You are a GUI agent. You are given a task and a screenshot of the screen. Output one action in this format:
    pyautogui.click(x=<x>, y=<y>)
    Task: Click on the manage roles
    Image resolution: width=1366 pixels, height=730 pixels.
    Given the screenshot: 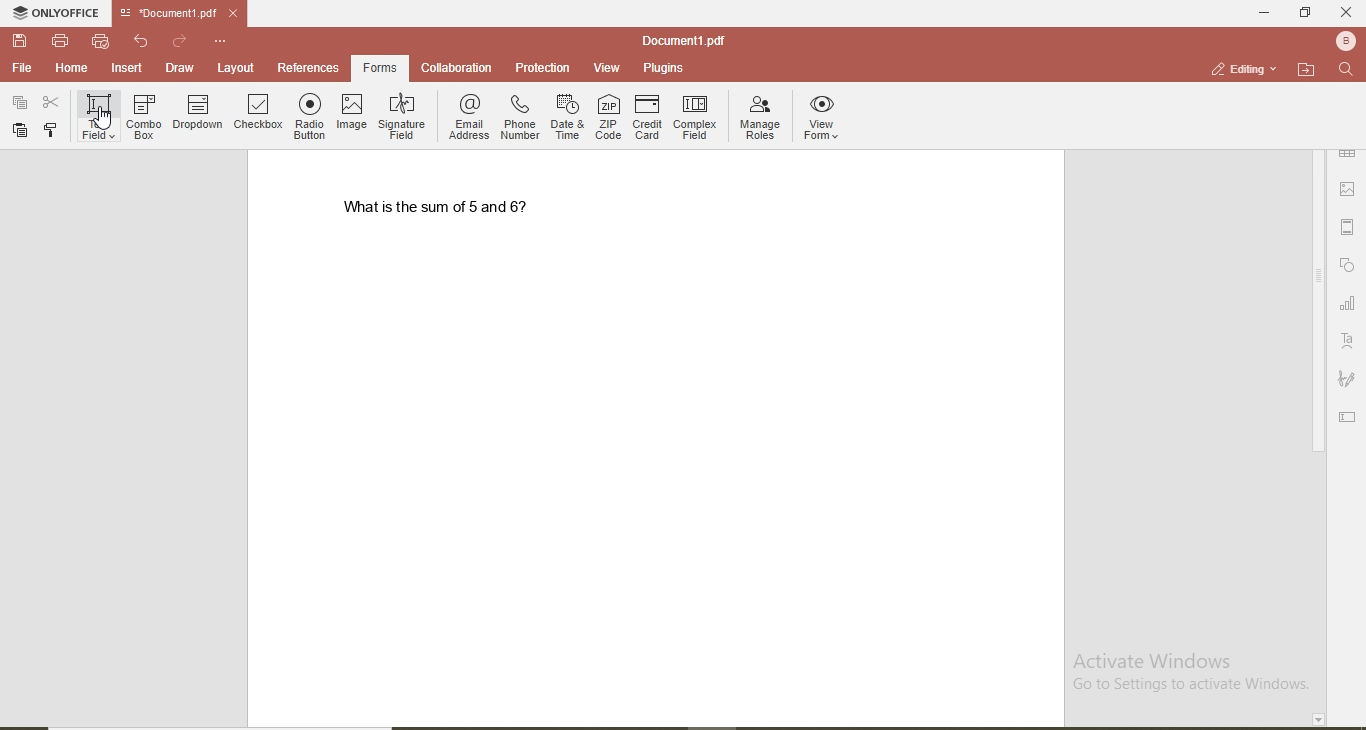 What is the action you would take?
    pyautogui.click(x=757, y=118)
    